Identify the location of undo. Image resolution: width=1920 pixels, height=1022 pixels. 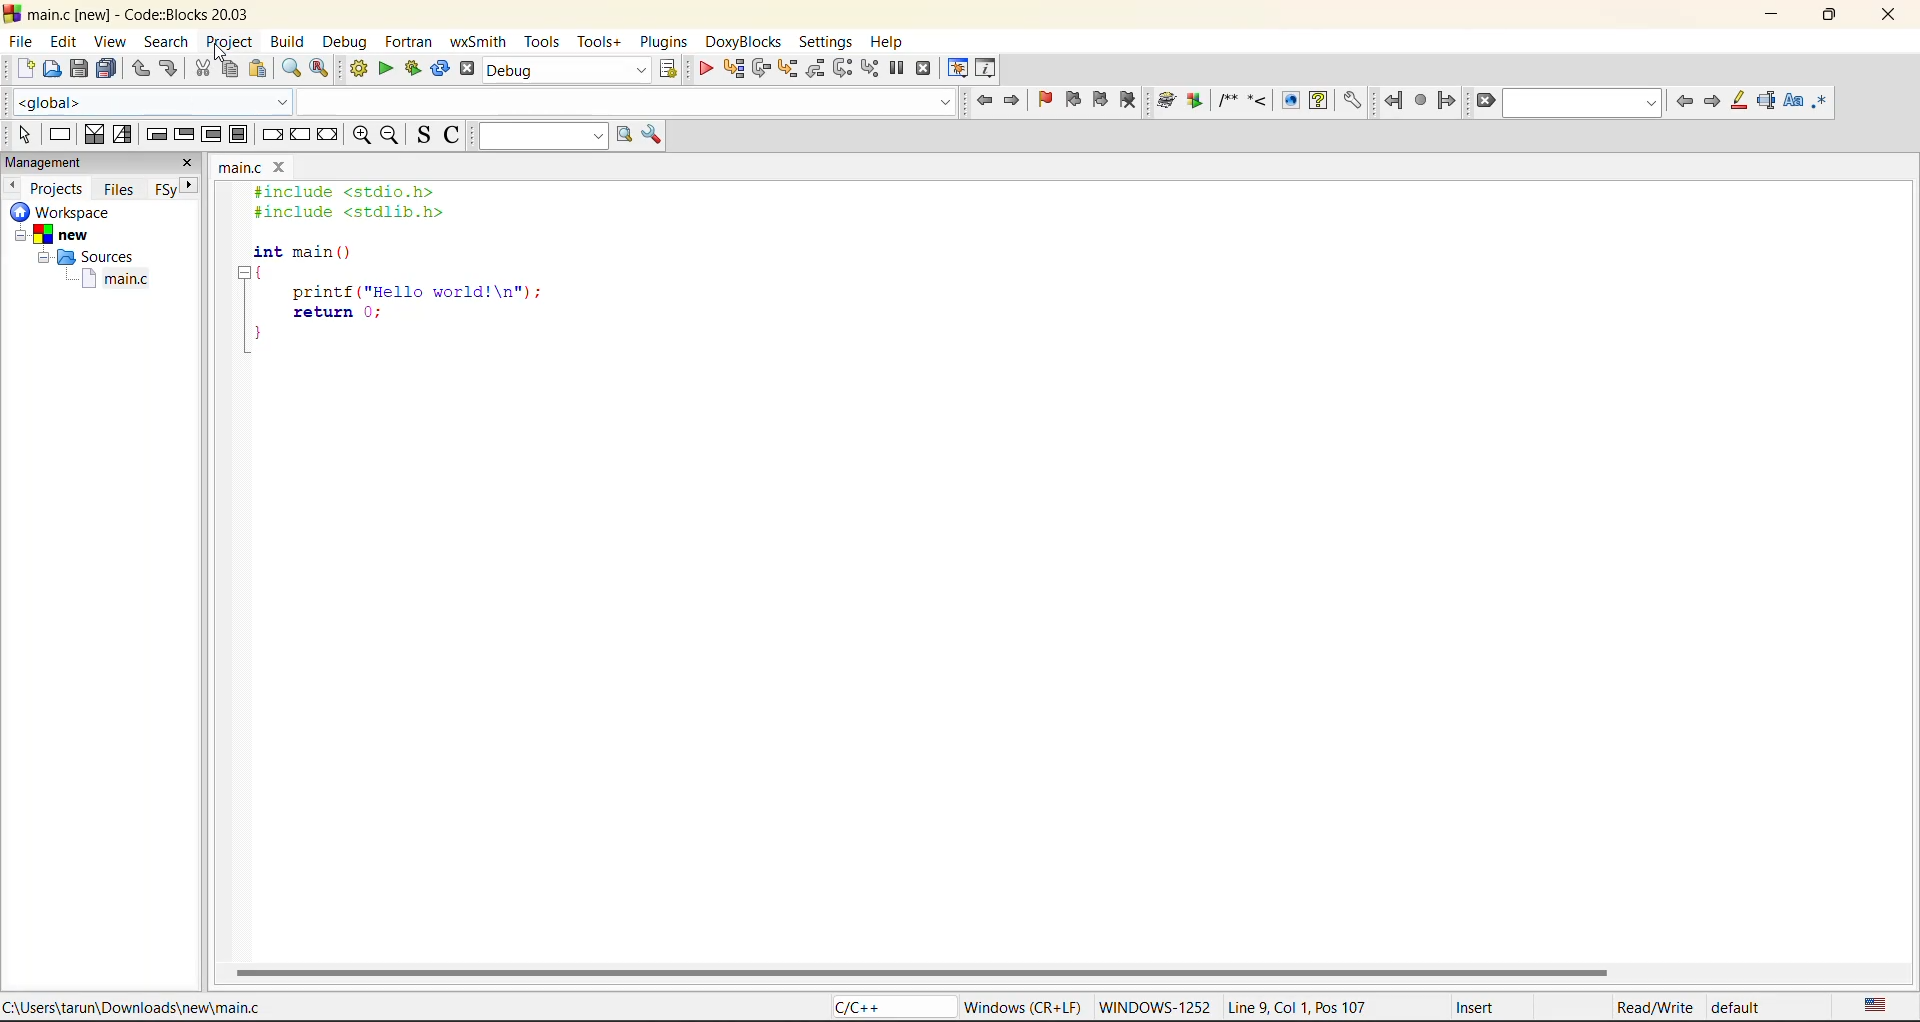
(142, 71).